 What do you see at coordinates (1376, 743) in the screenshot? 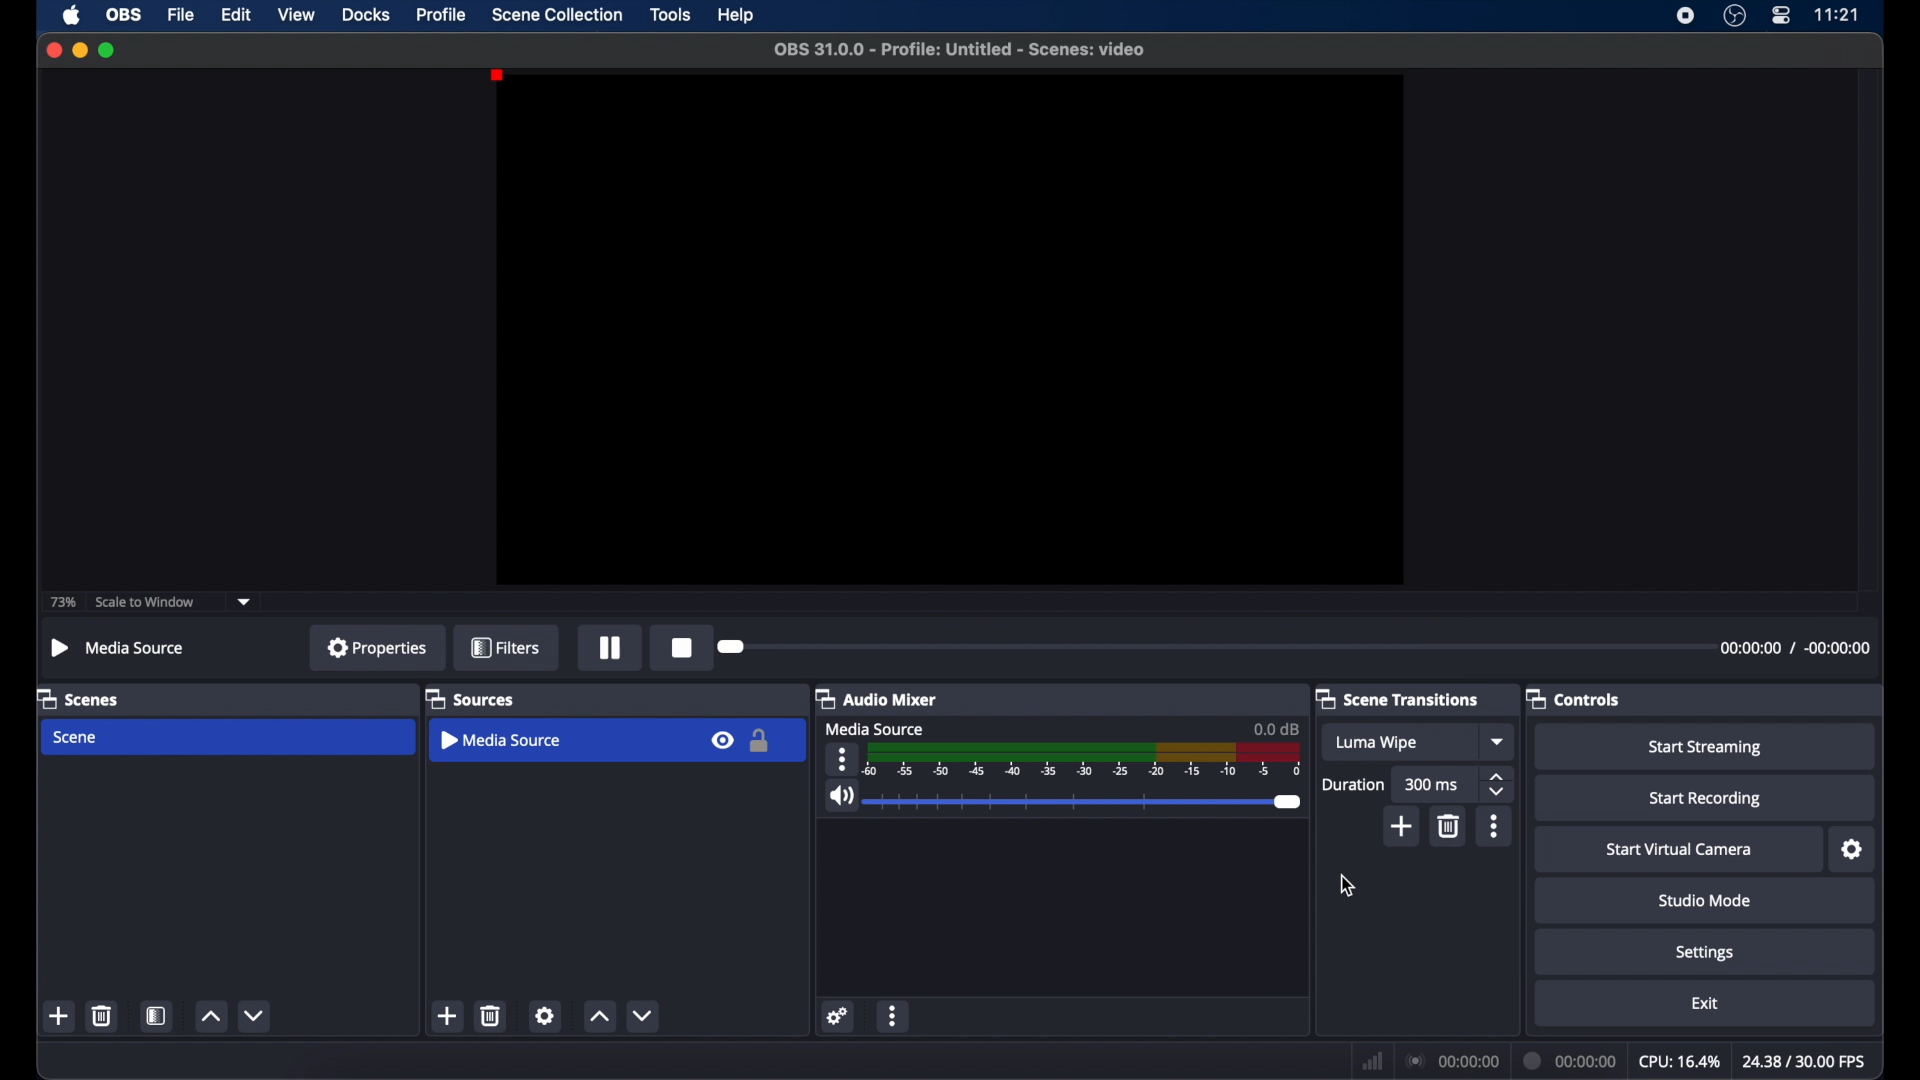
I see `luma wipe` at bounding box center [1376, 743].